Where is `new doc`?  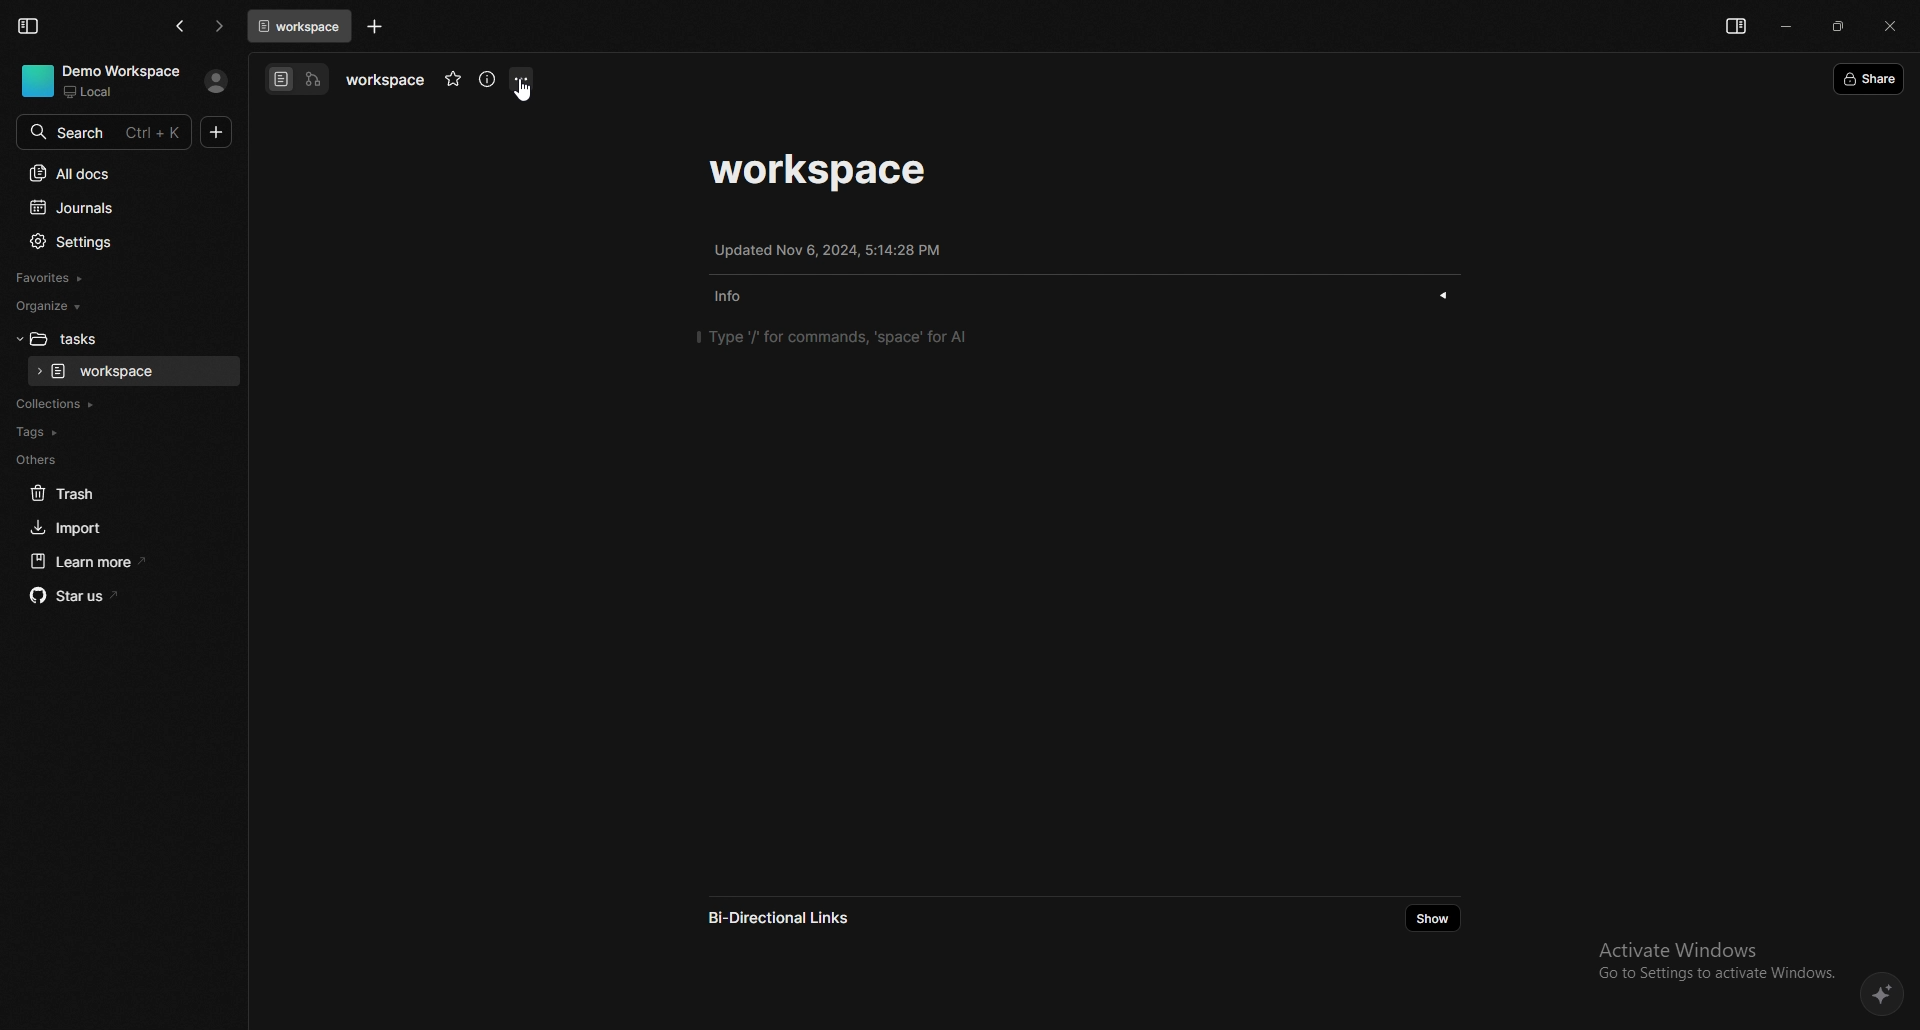 new doc is located at coordinates (217, 132).